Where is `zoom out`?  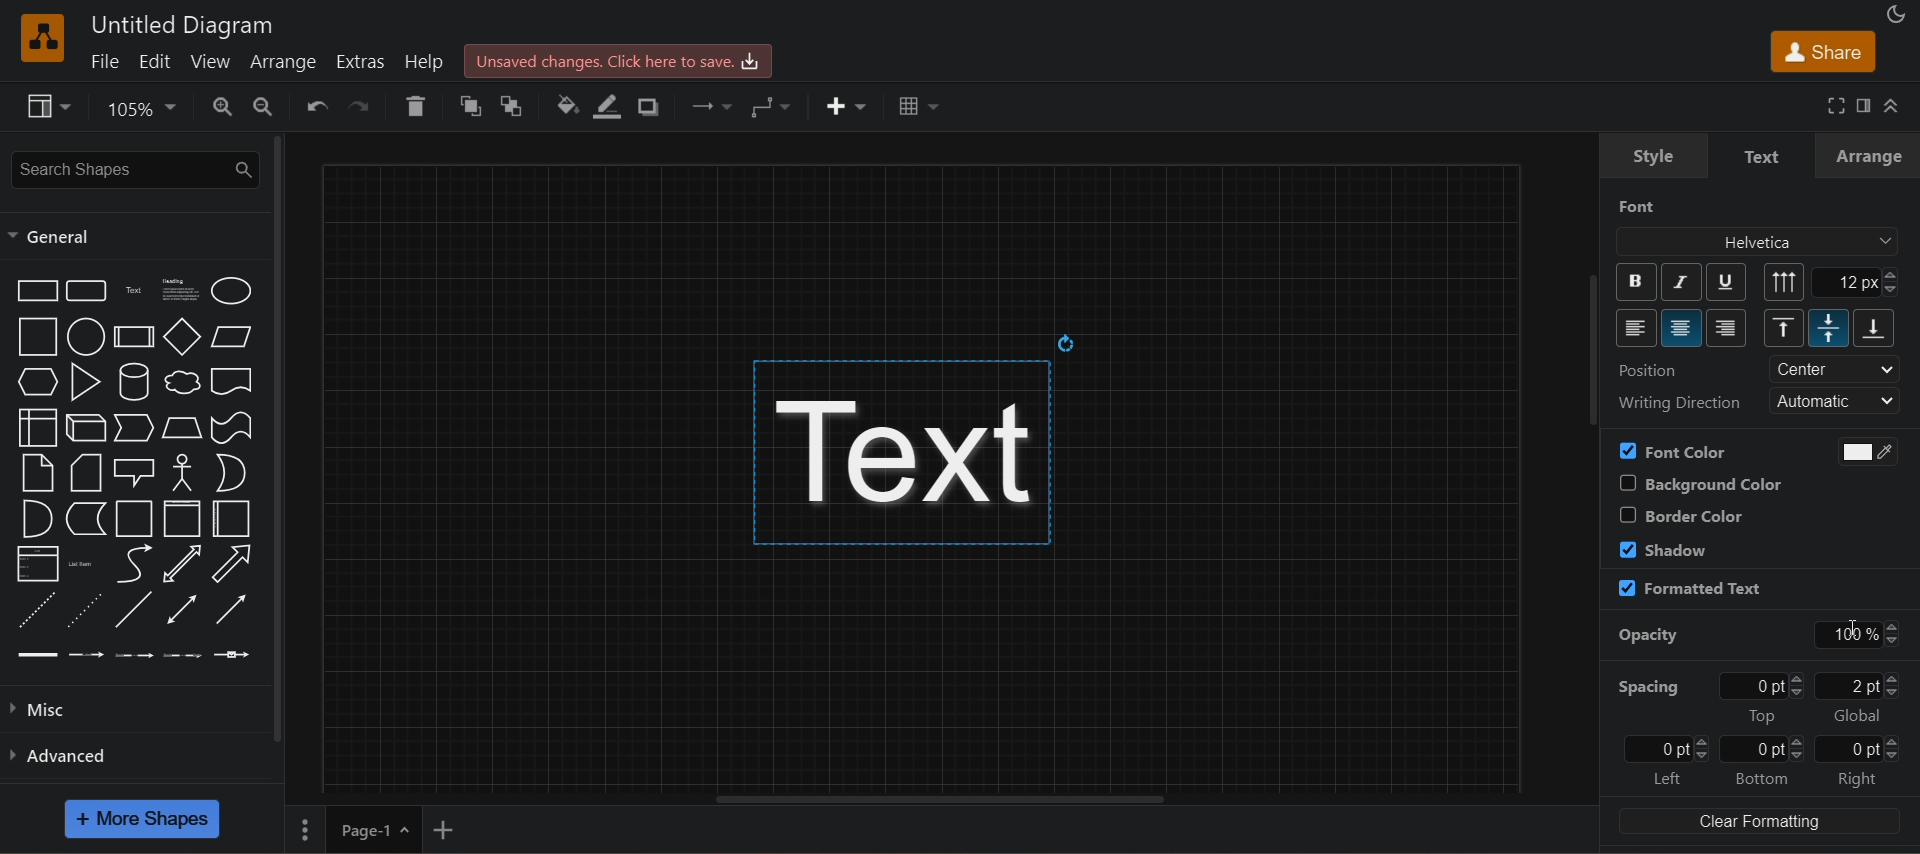 zoom out is located at coordinates (261, 107).